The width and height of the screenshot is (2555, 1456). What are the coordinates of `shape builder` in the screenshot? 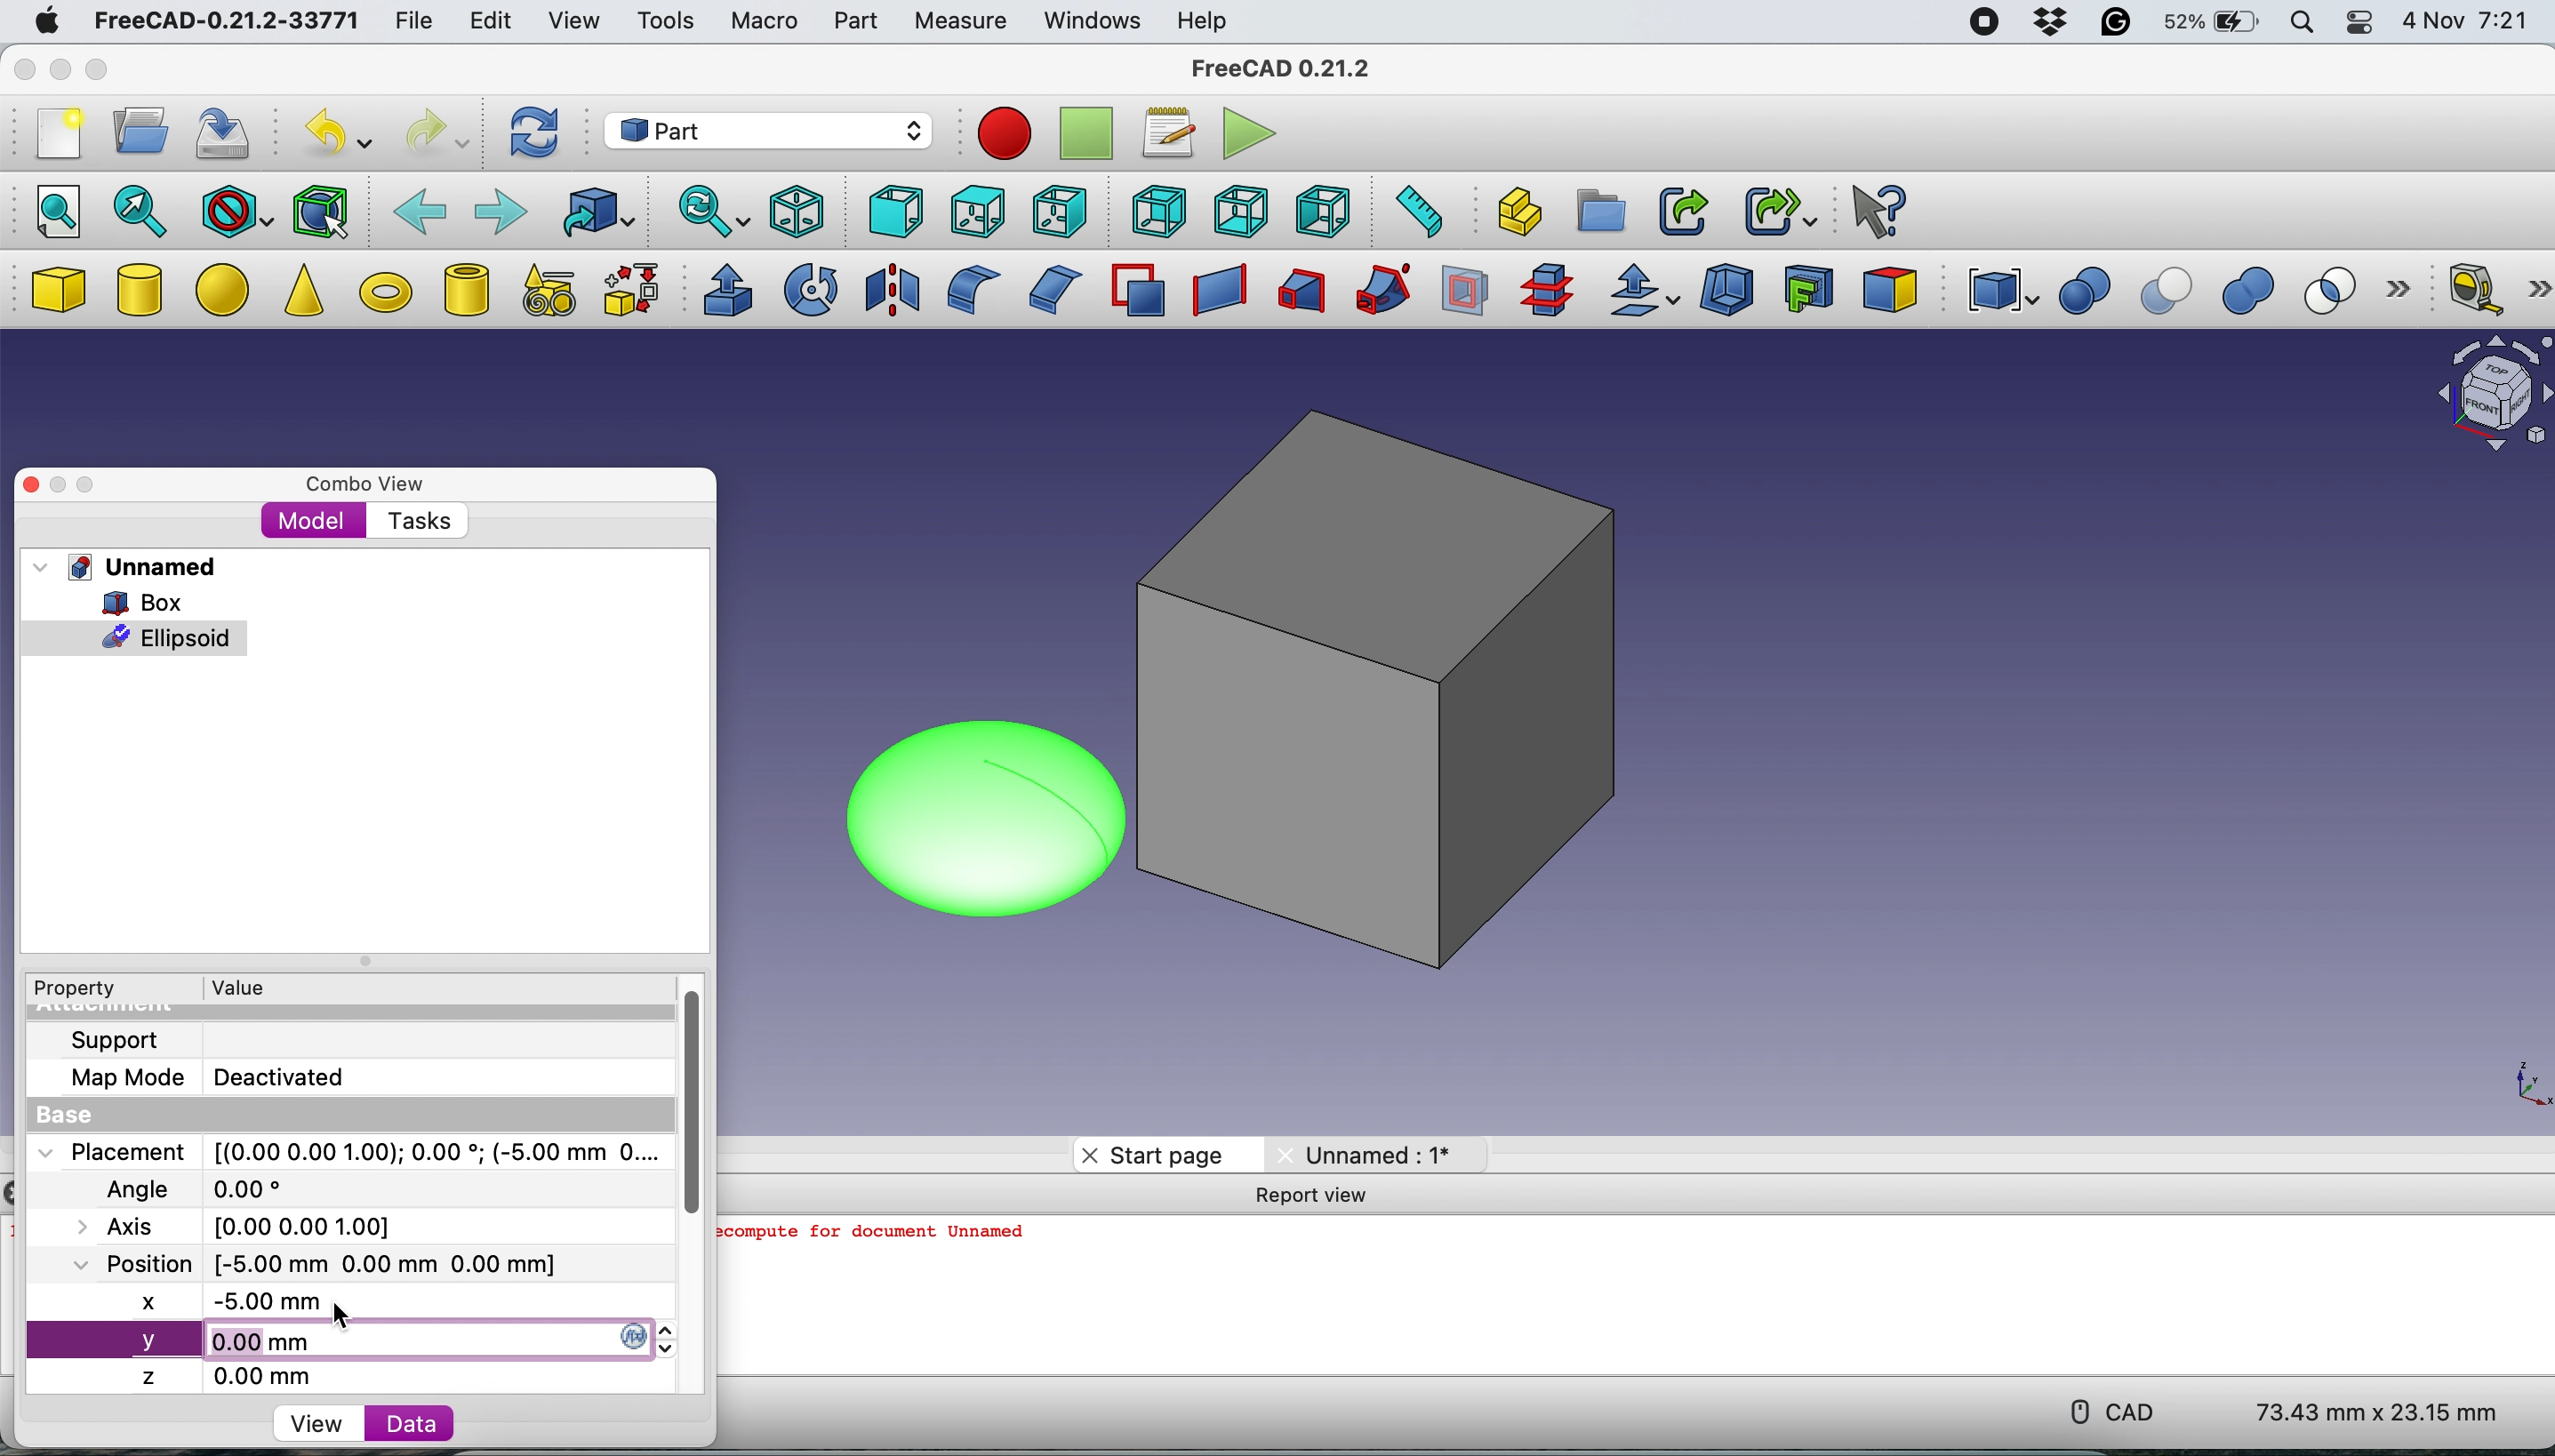 It's located at (631, 289).